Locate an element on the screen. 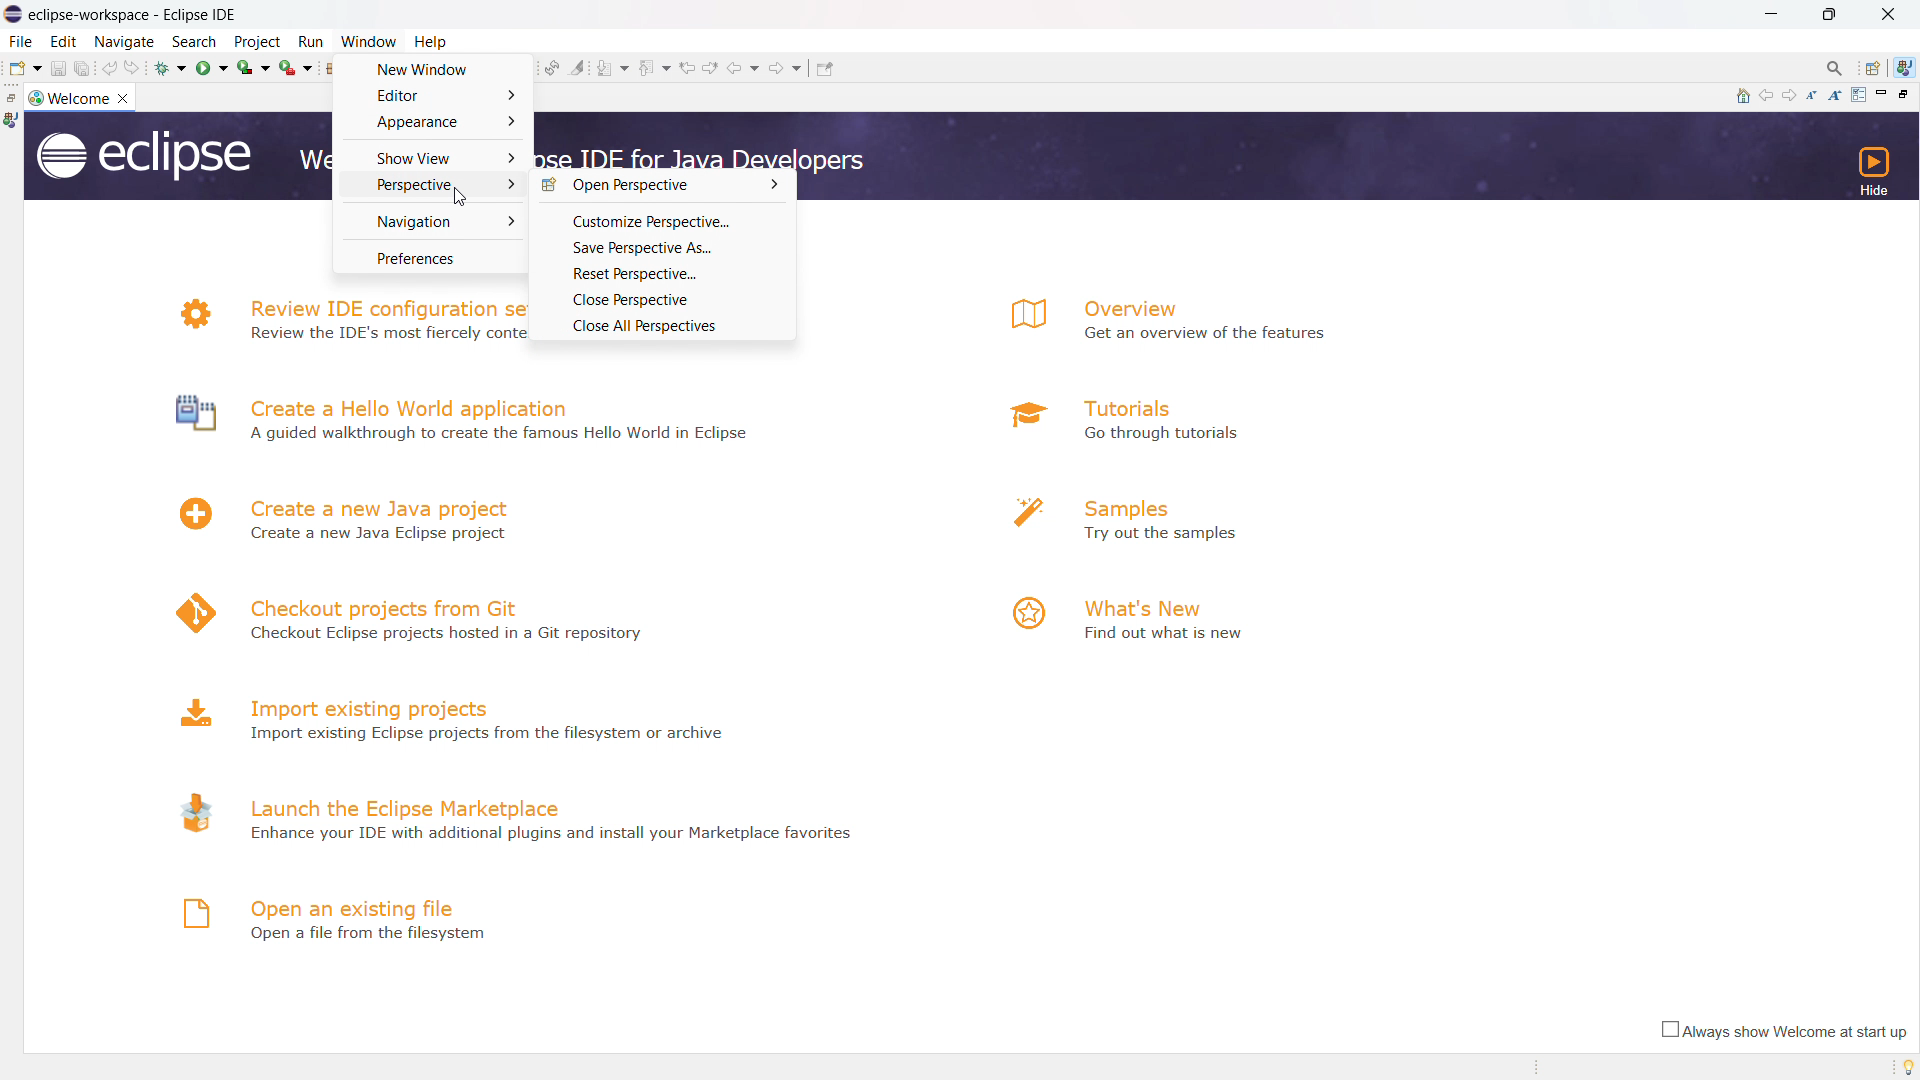 The image size is (1920, 1080). logo is located at coordinates (34, 97).